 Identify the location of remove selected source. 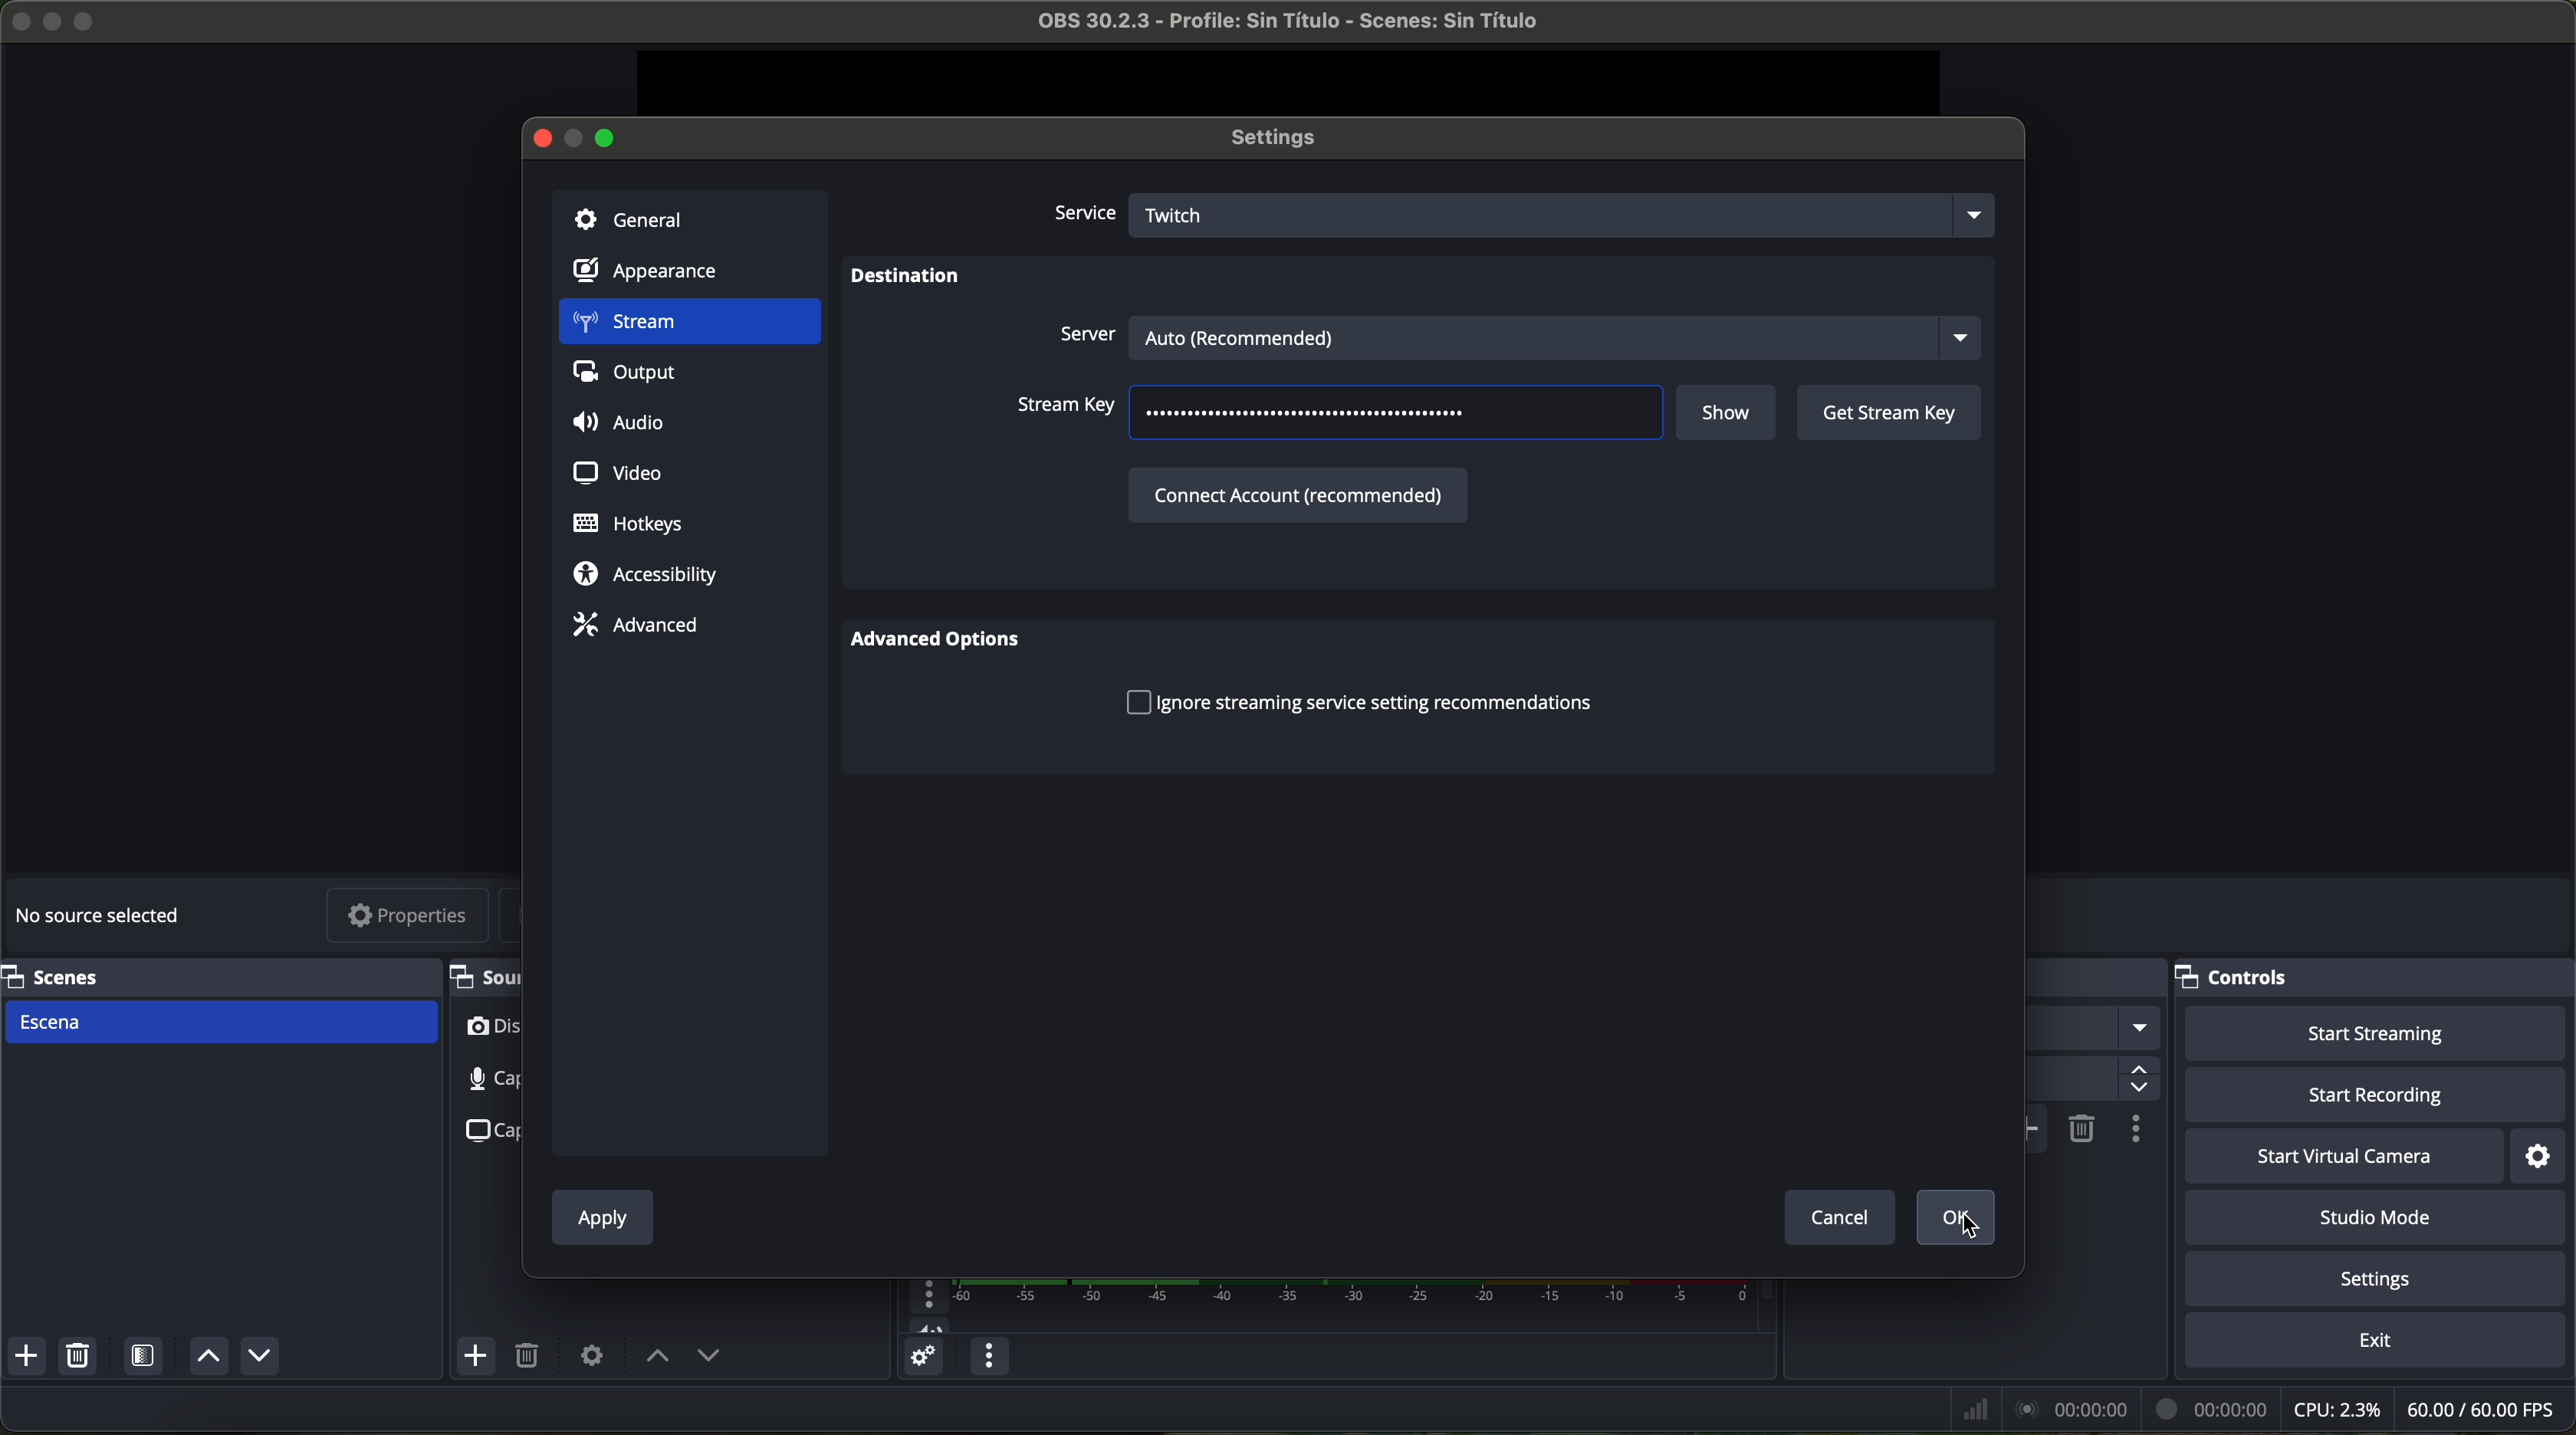
(531, 1357).